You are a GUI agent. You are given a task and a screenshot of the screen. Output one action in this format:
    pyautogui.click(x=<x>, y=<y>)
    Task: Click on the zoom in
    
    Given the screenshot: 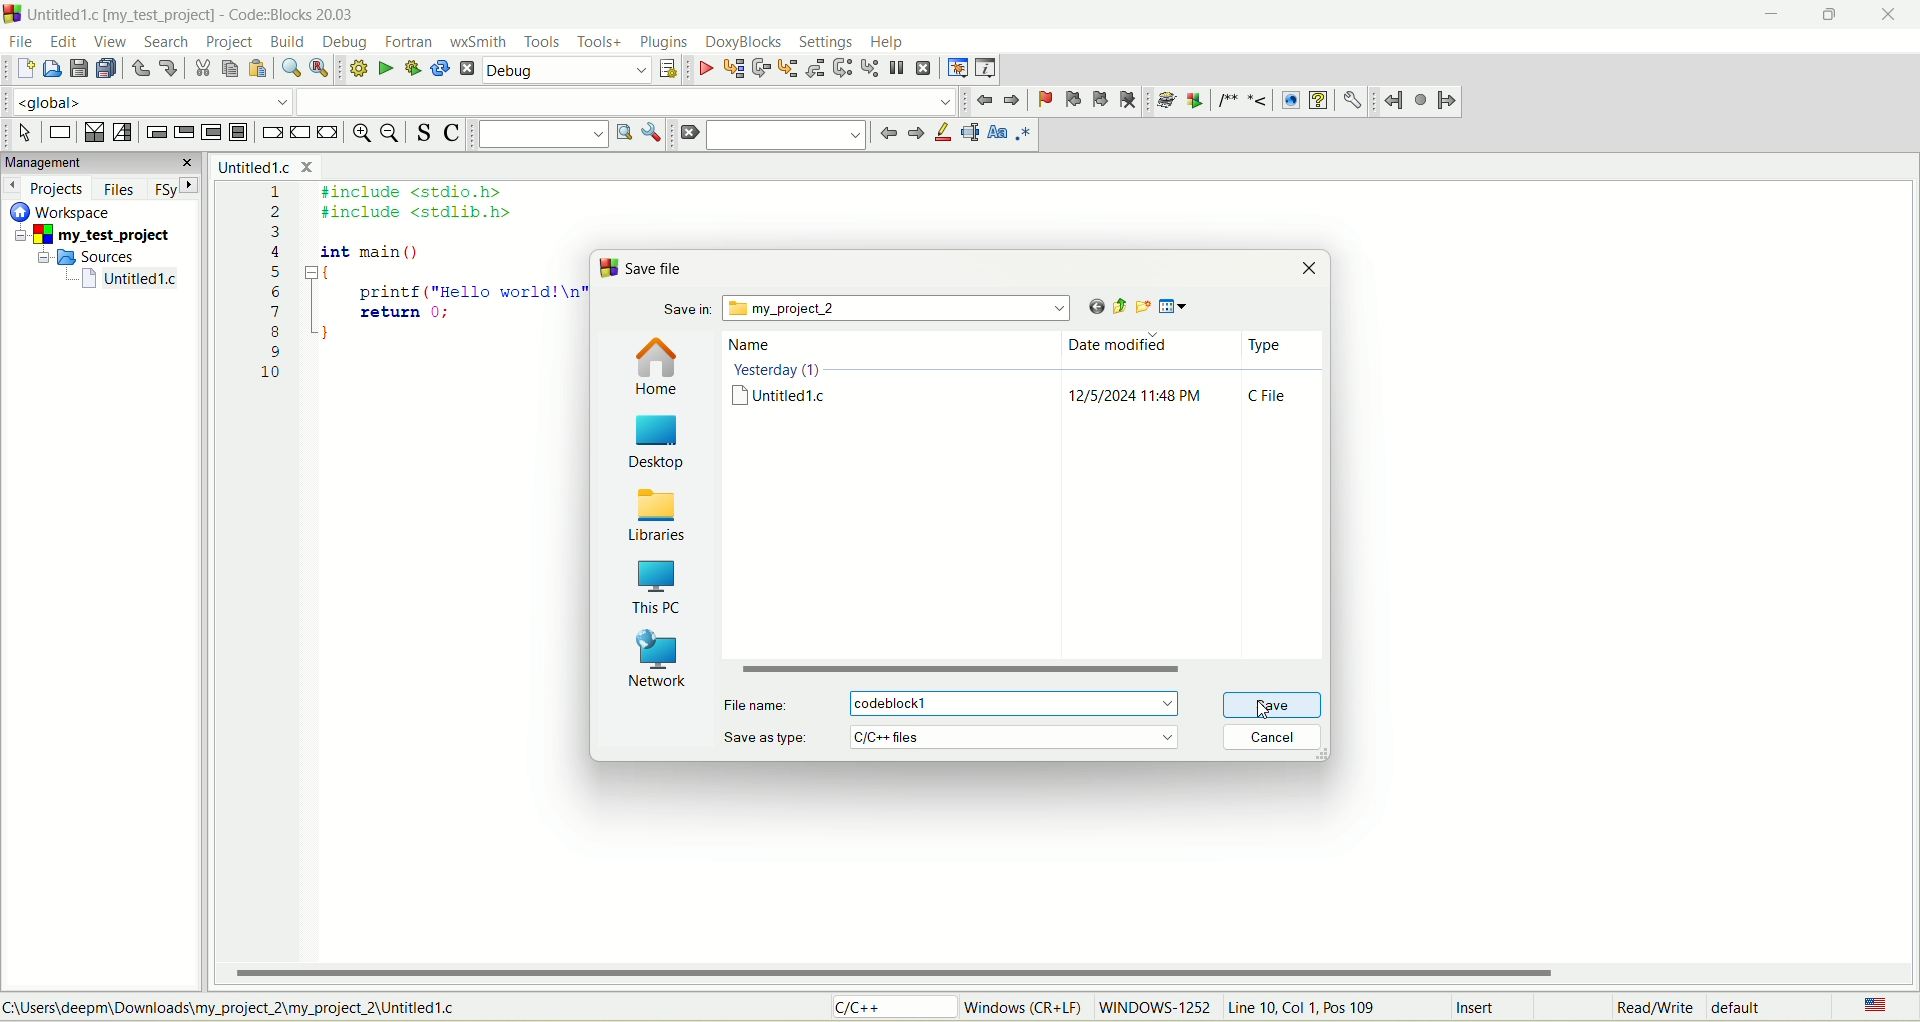 What is the action you would take?
    pyautogui.click(x=360, y=135)
    